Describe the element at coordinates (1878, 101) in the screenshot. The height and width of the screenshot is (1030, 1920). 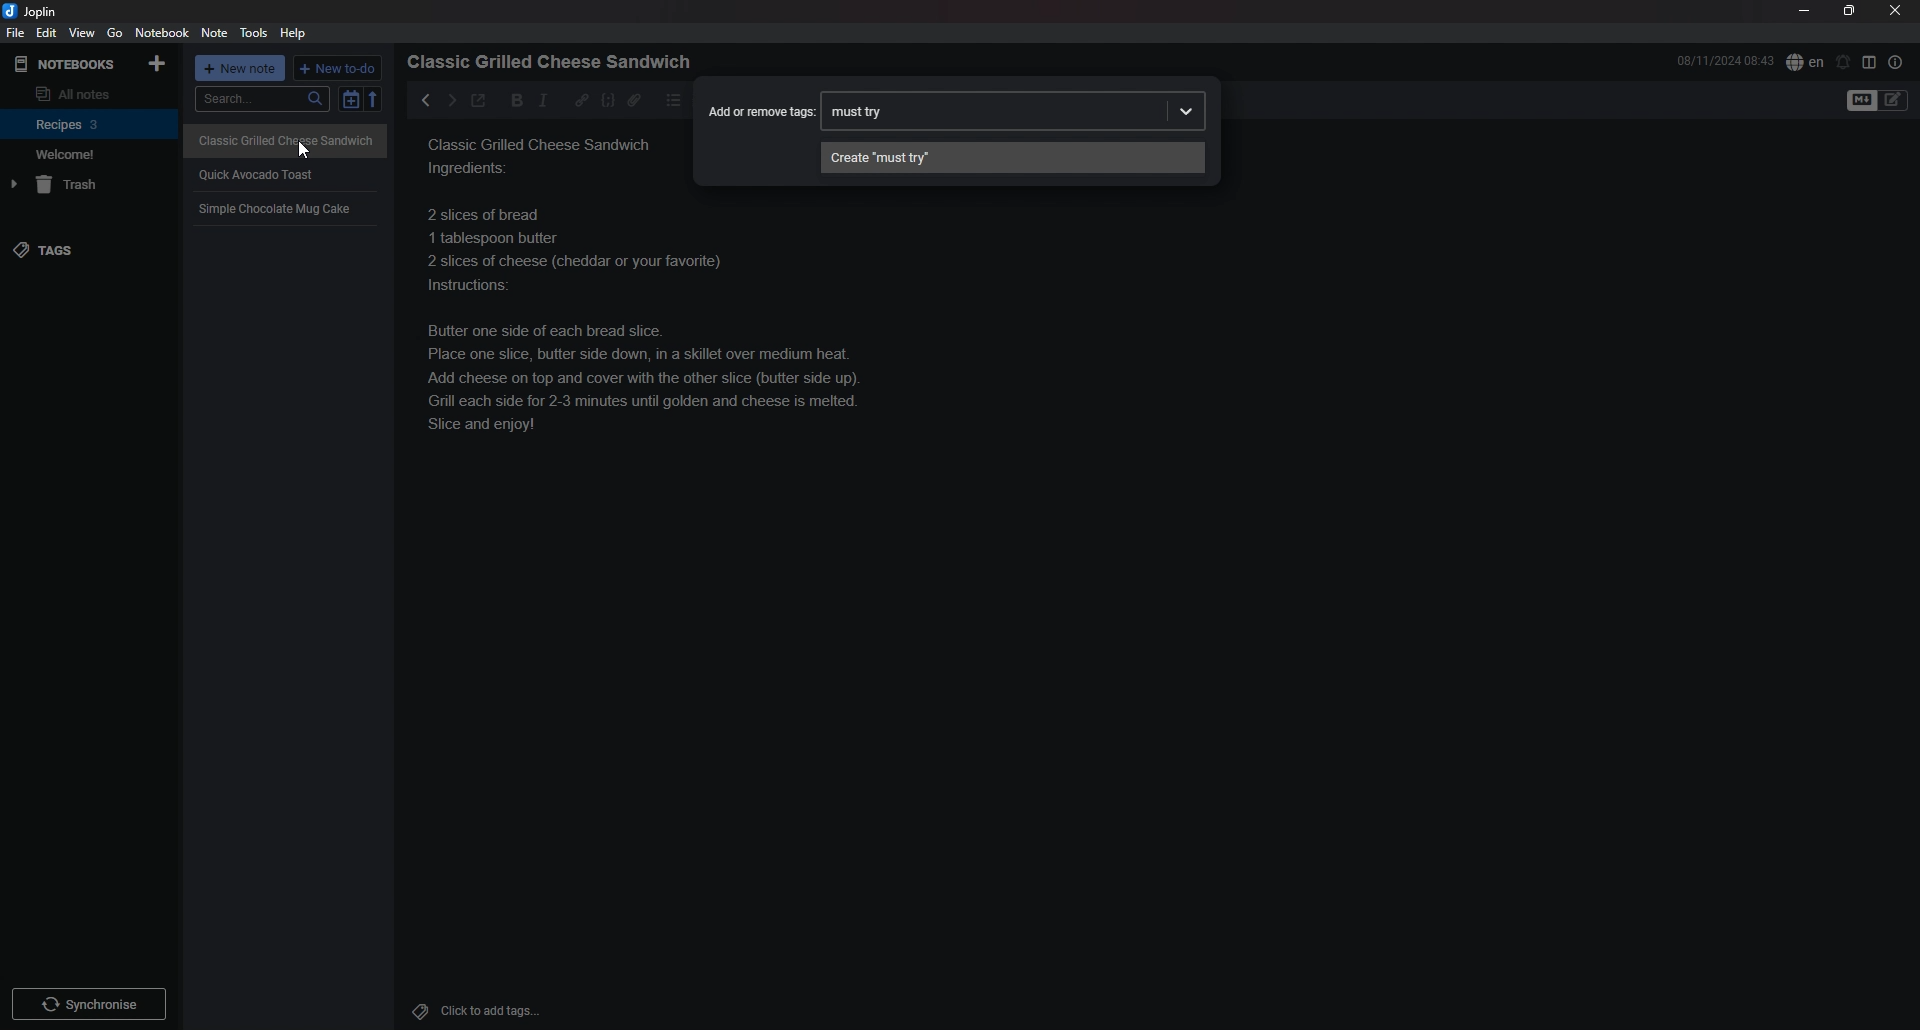
I see `toggle editor` at that location.